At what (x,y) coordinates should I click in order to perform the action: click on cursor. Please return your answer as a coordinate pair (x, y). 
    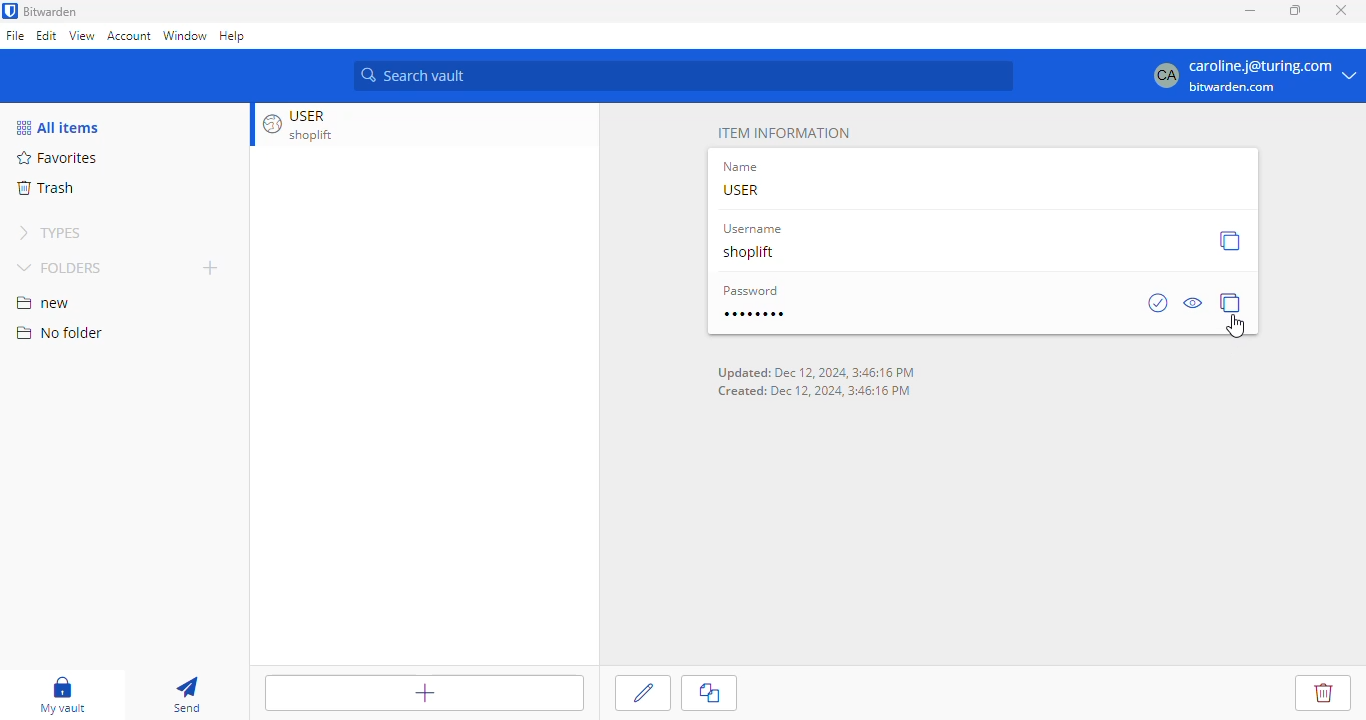
    Looking at the image, I should click on (1236, 326).